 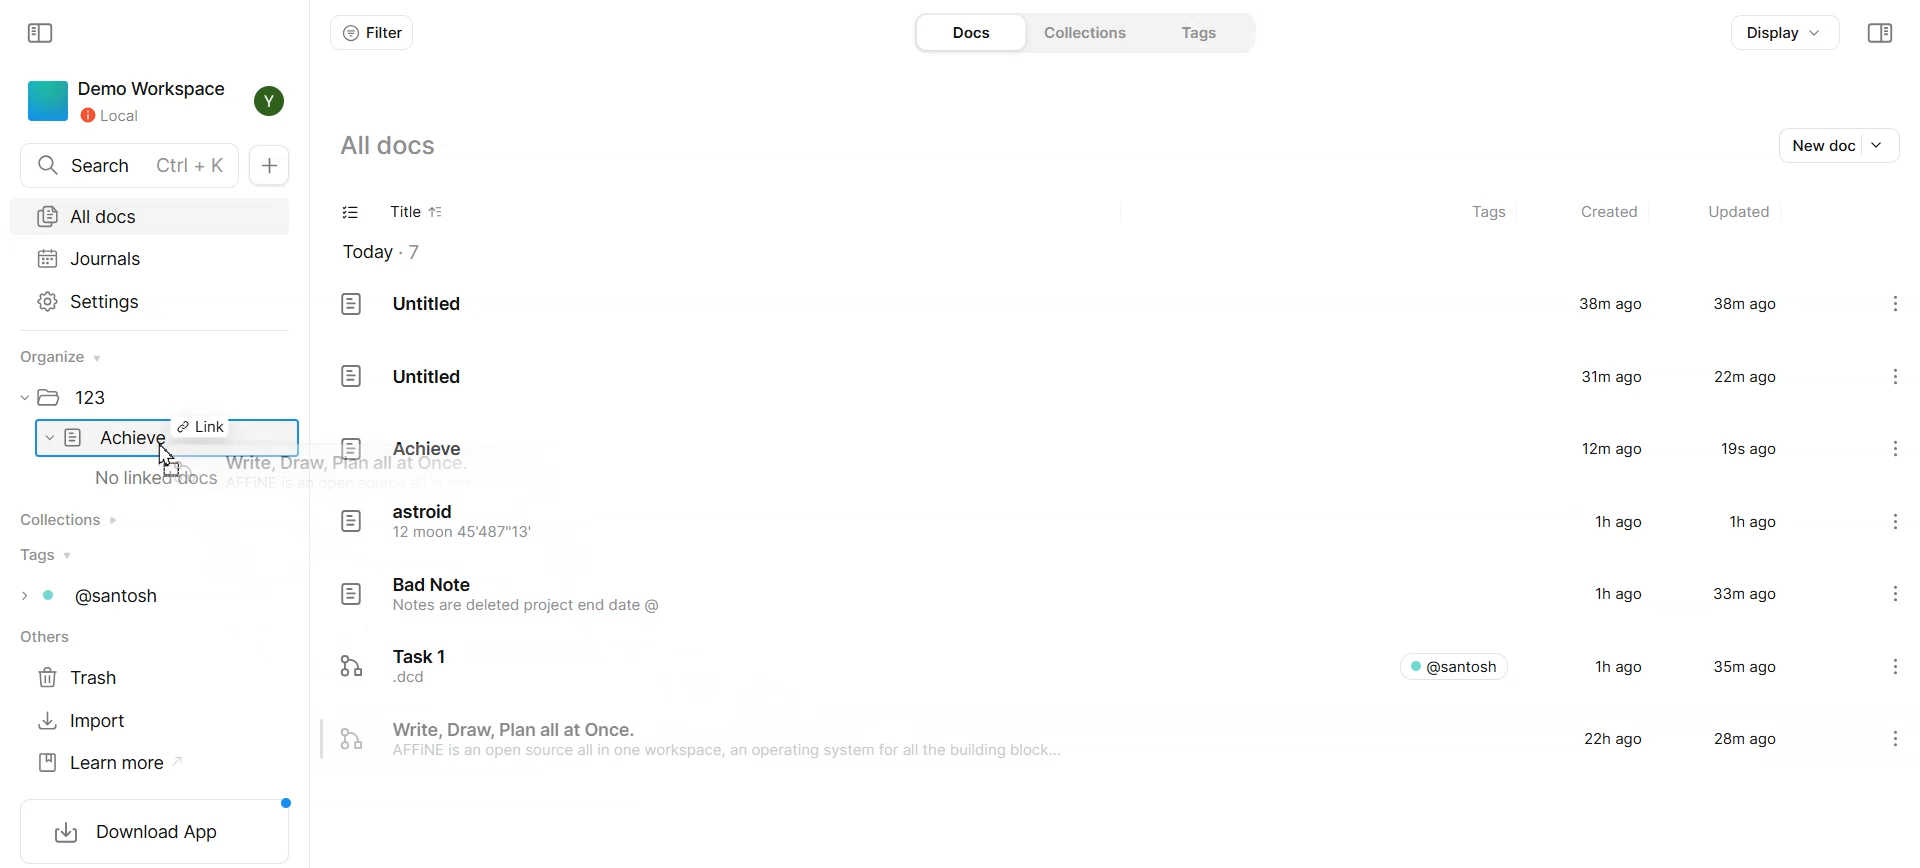 What do you see at coordinates (1075, 305) in the screenshot?
I see `Doc File` at bounding box center [1075, 305].